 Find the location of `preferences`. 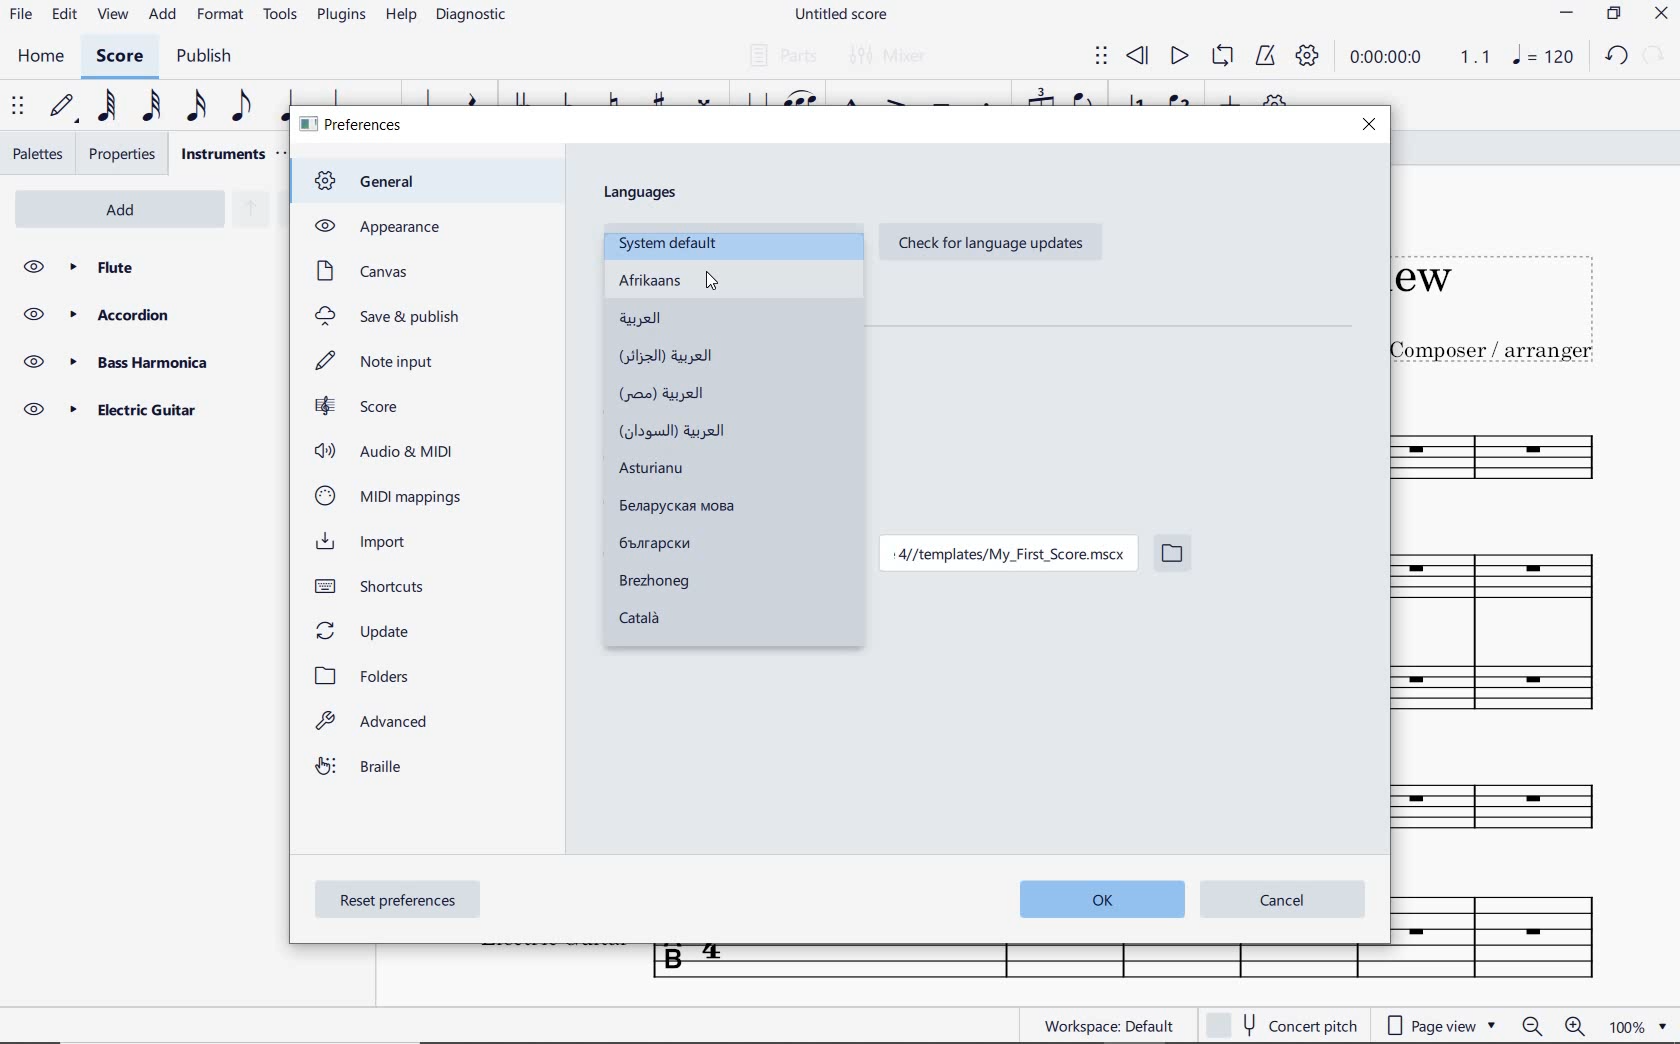

preferences is located at coordinates (354, 126).